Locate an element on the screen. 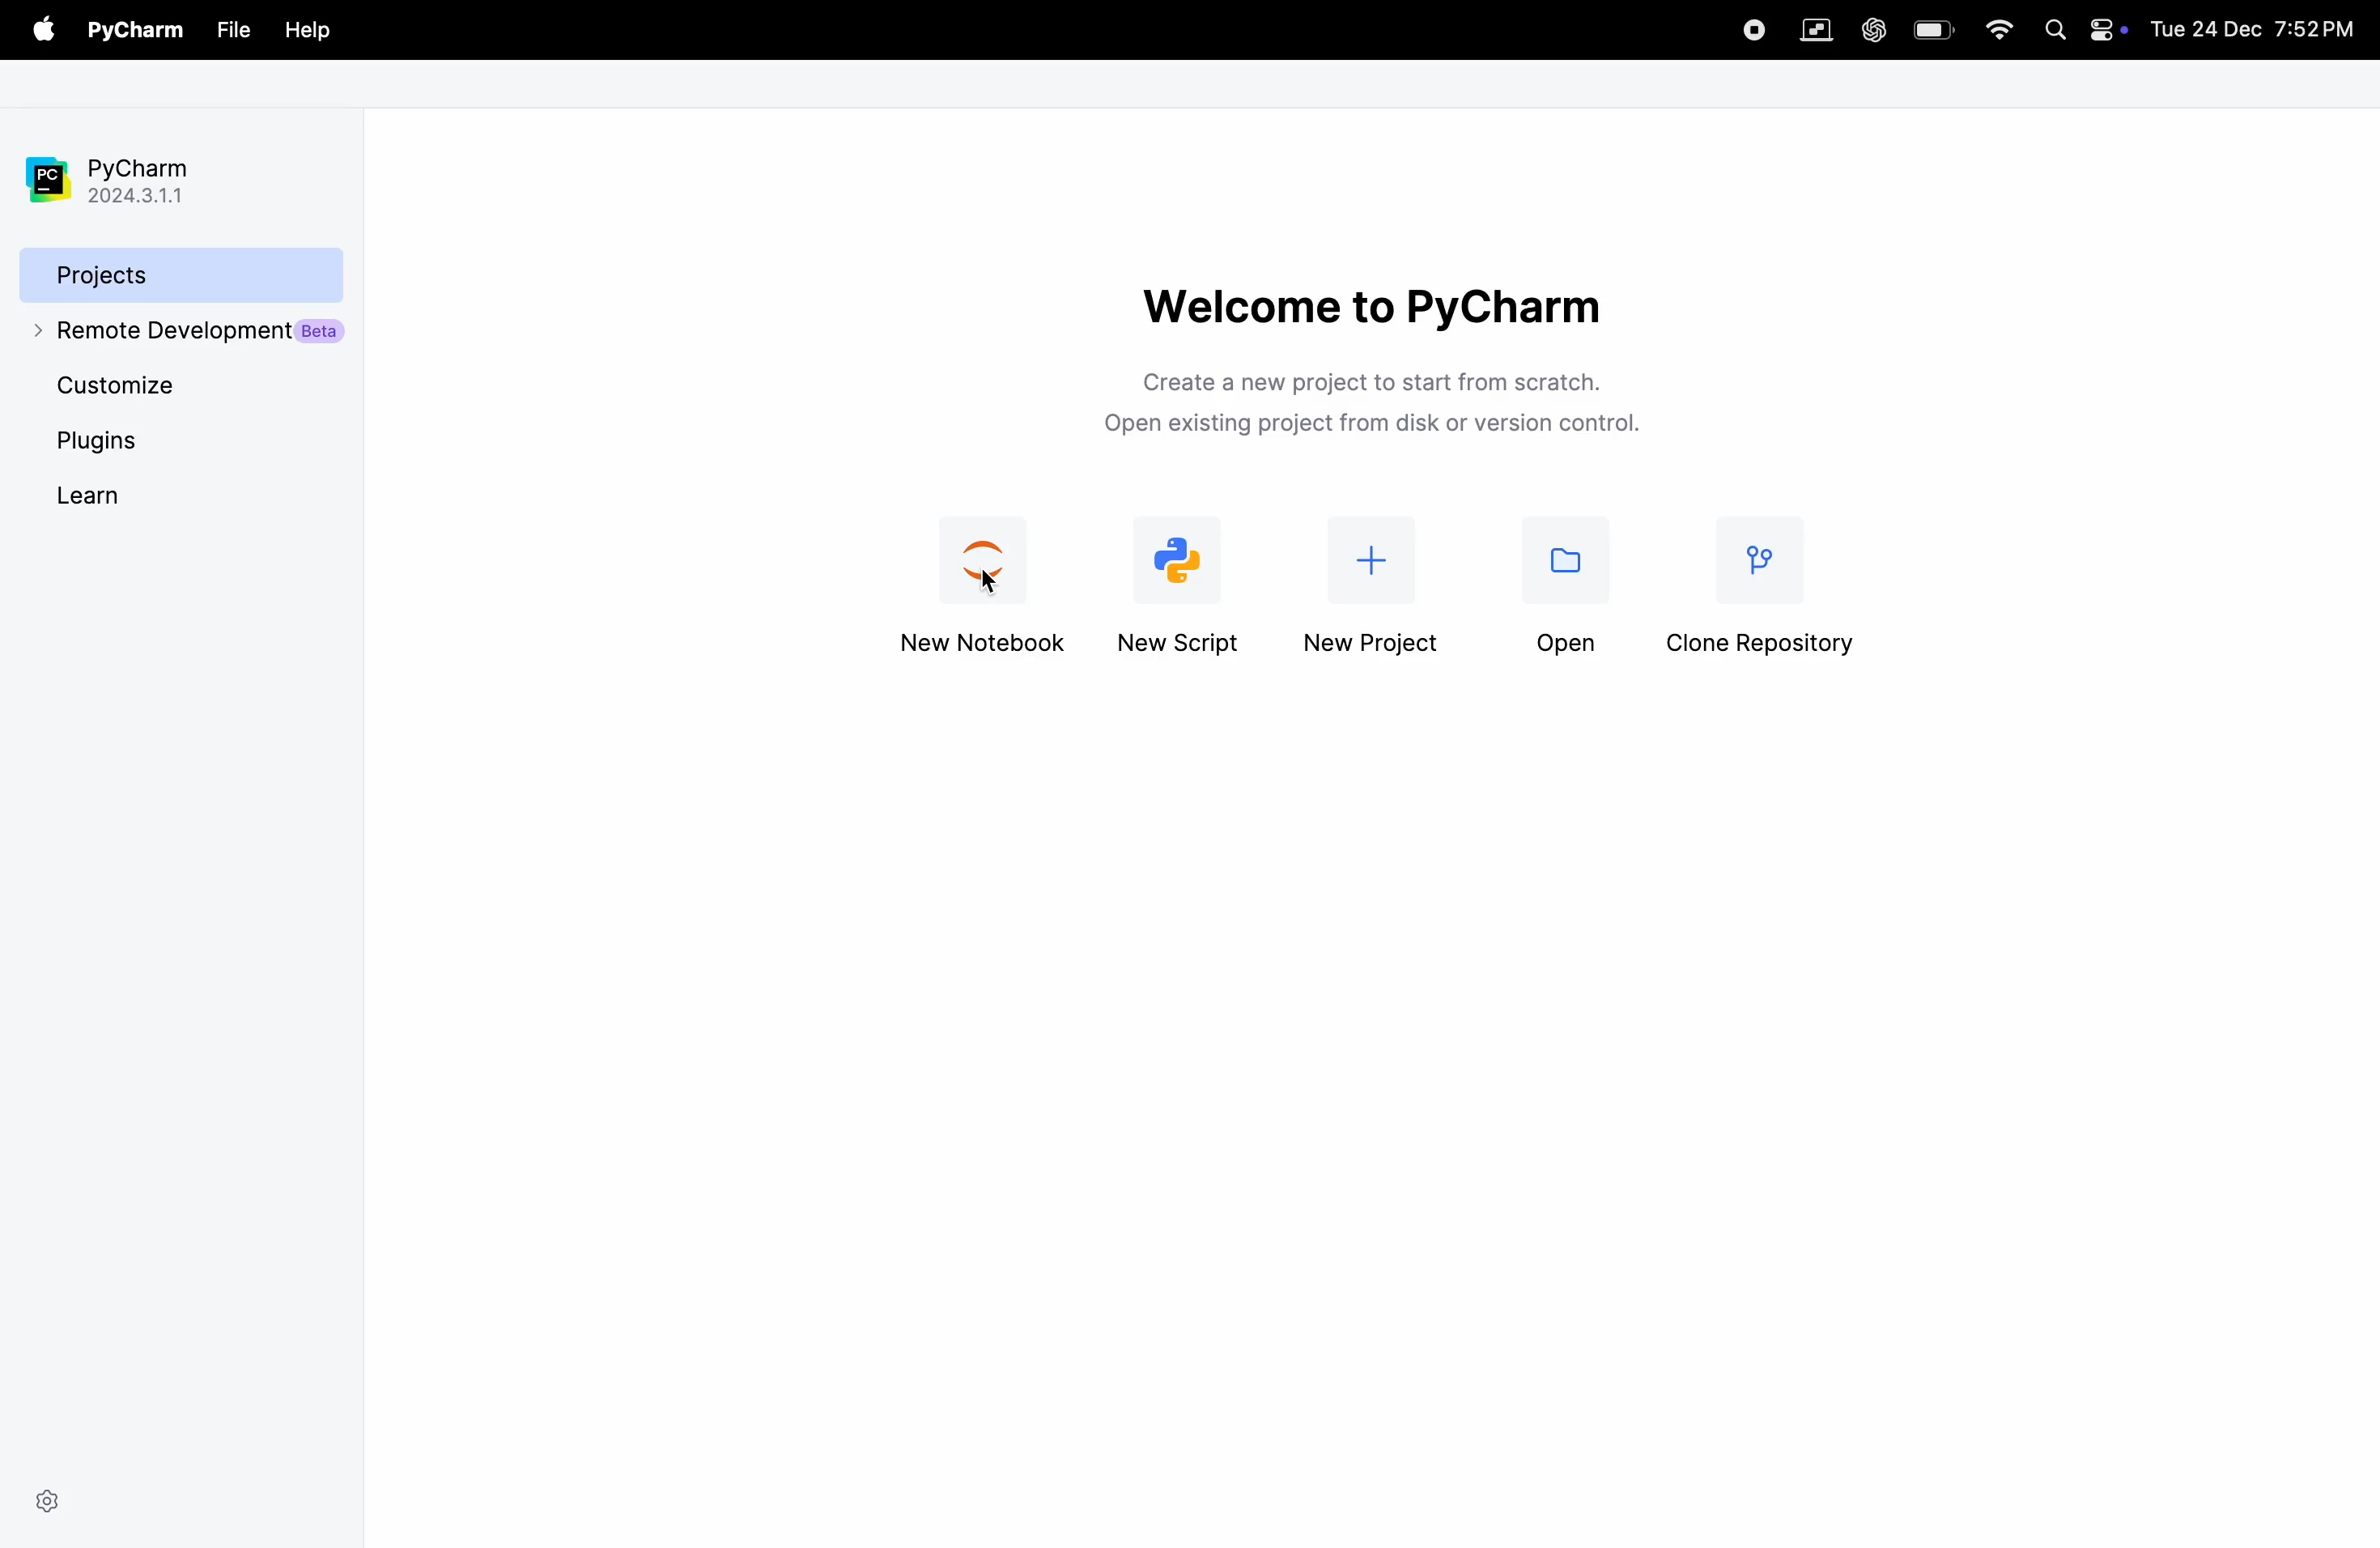 This screenshot has width=2380, height=1548. help is located at coordinates (307, 27).